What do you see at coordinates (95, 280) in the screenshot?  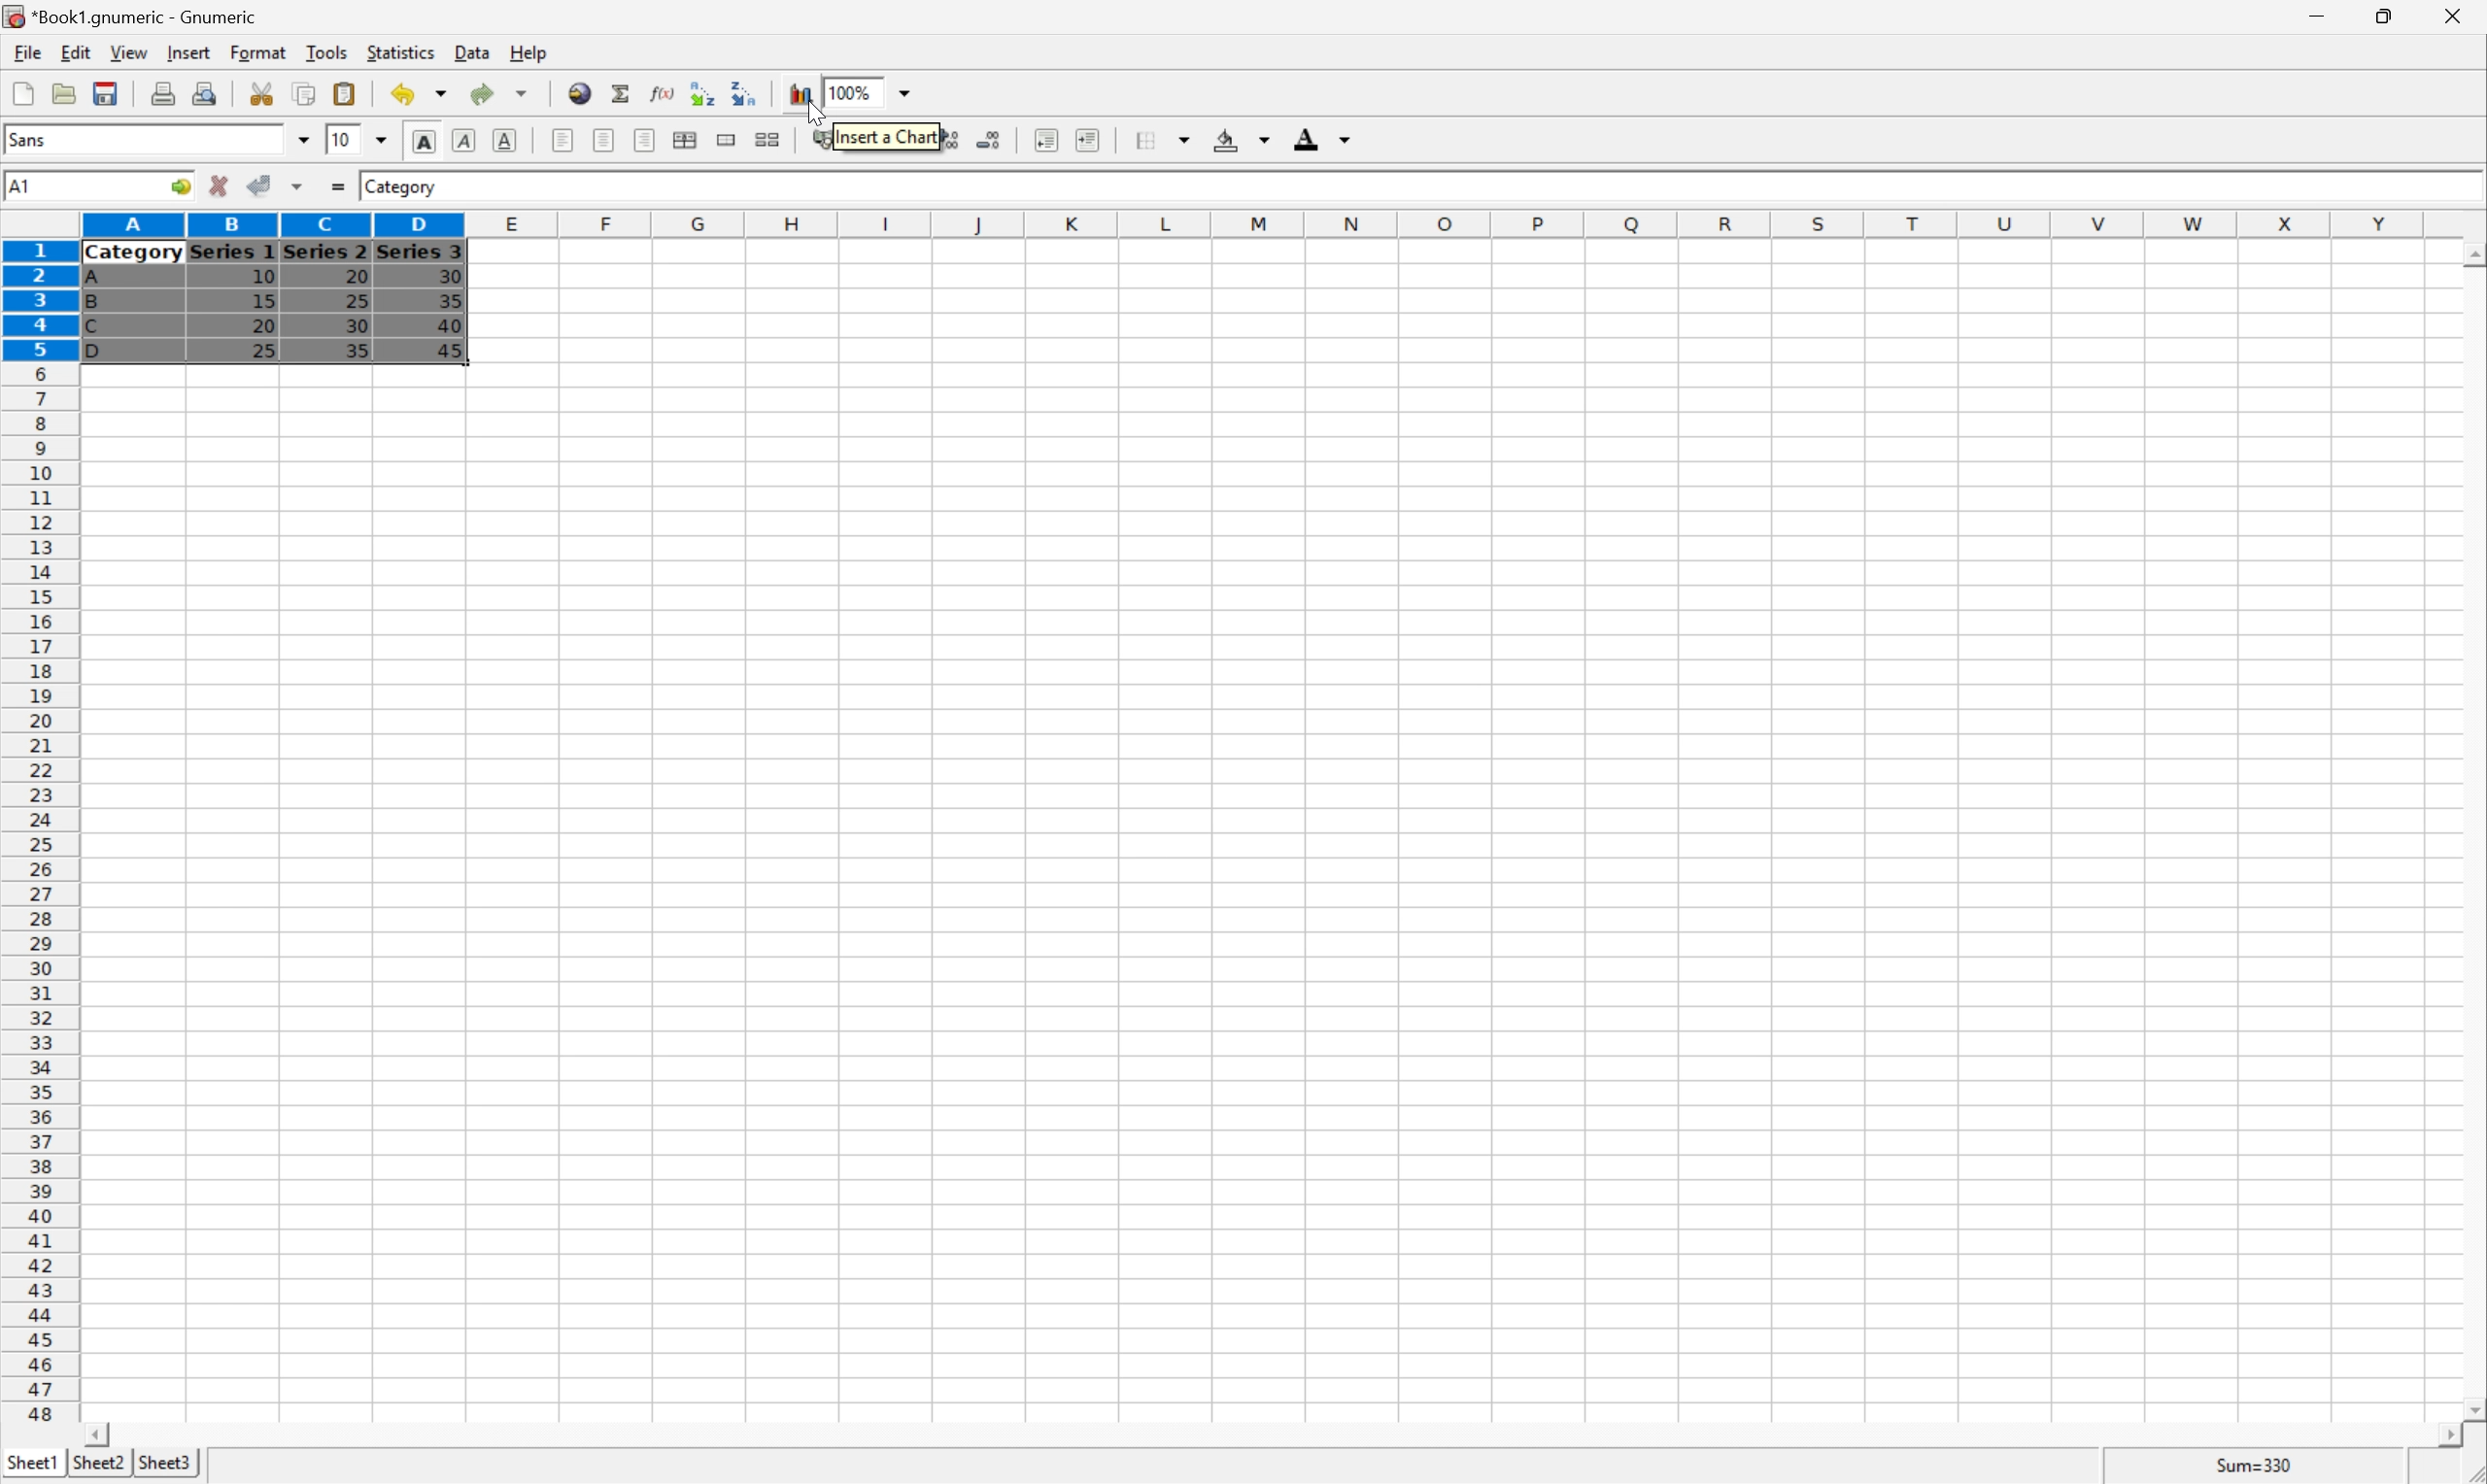 I see `A` at bounding box center [95, 280].